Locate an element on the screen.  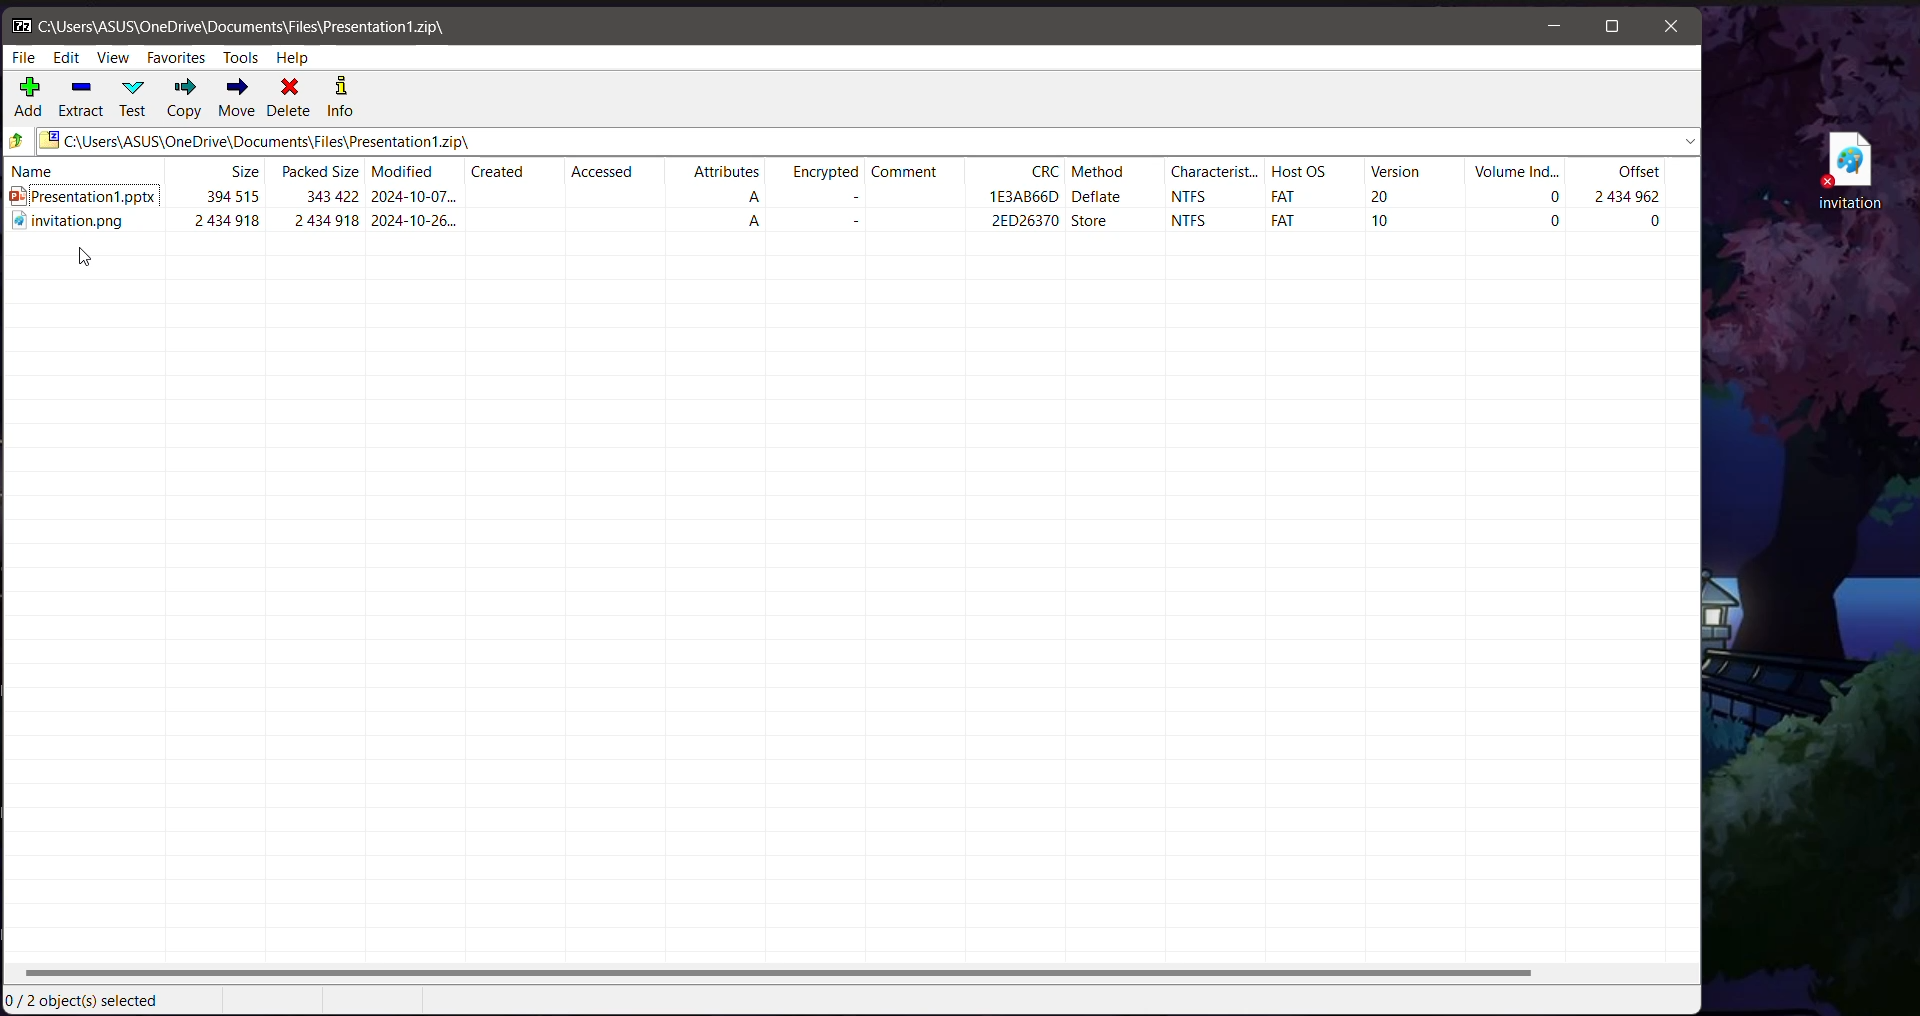
Minimize is located at coordinates (1557, 27).